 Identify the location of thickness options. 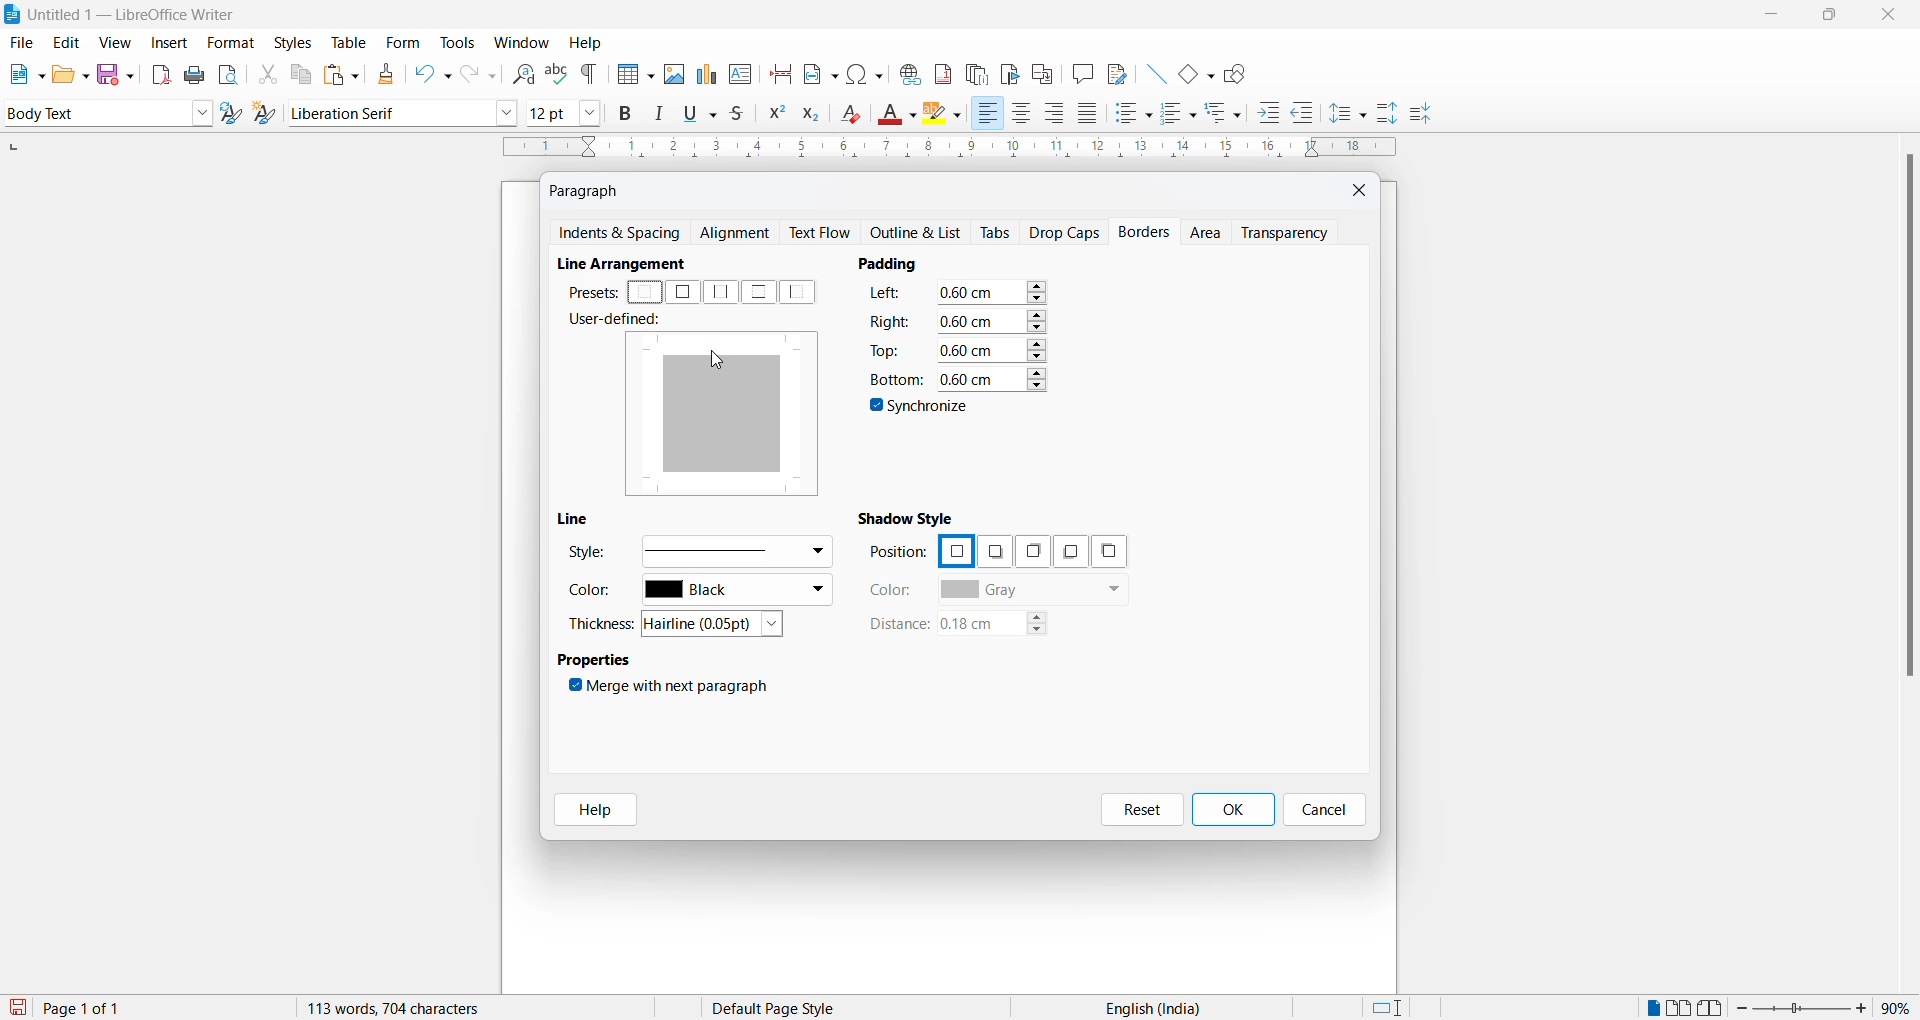
(719, 625).